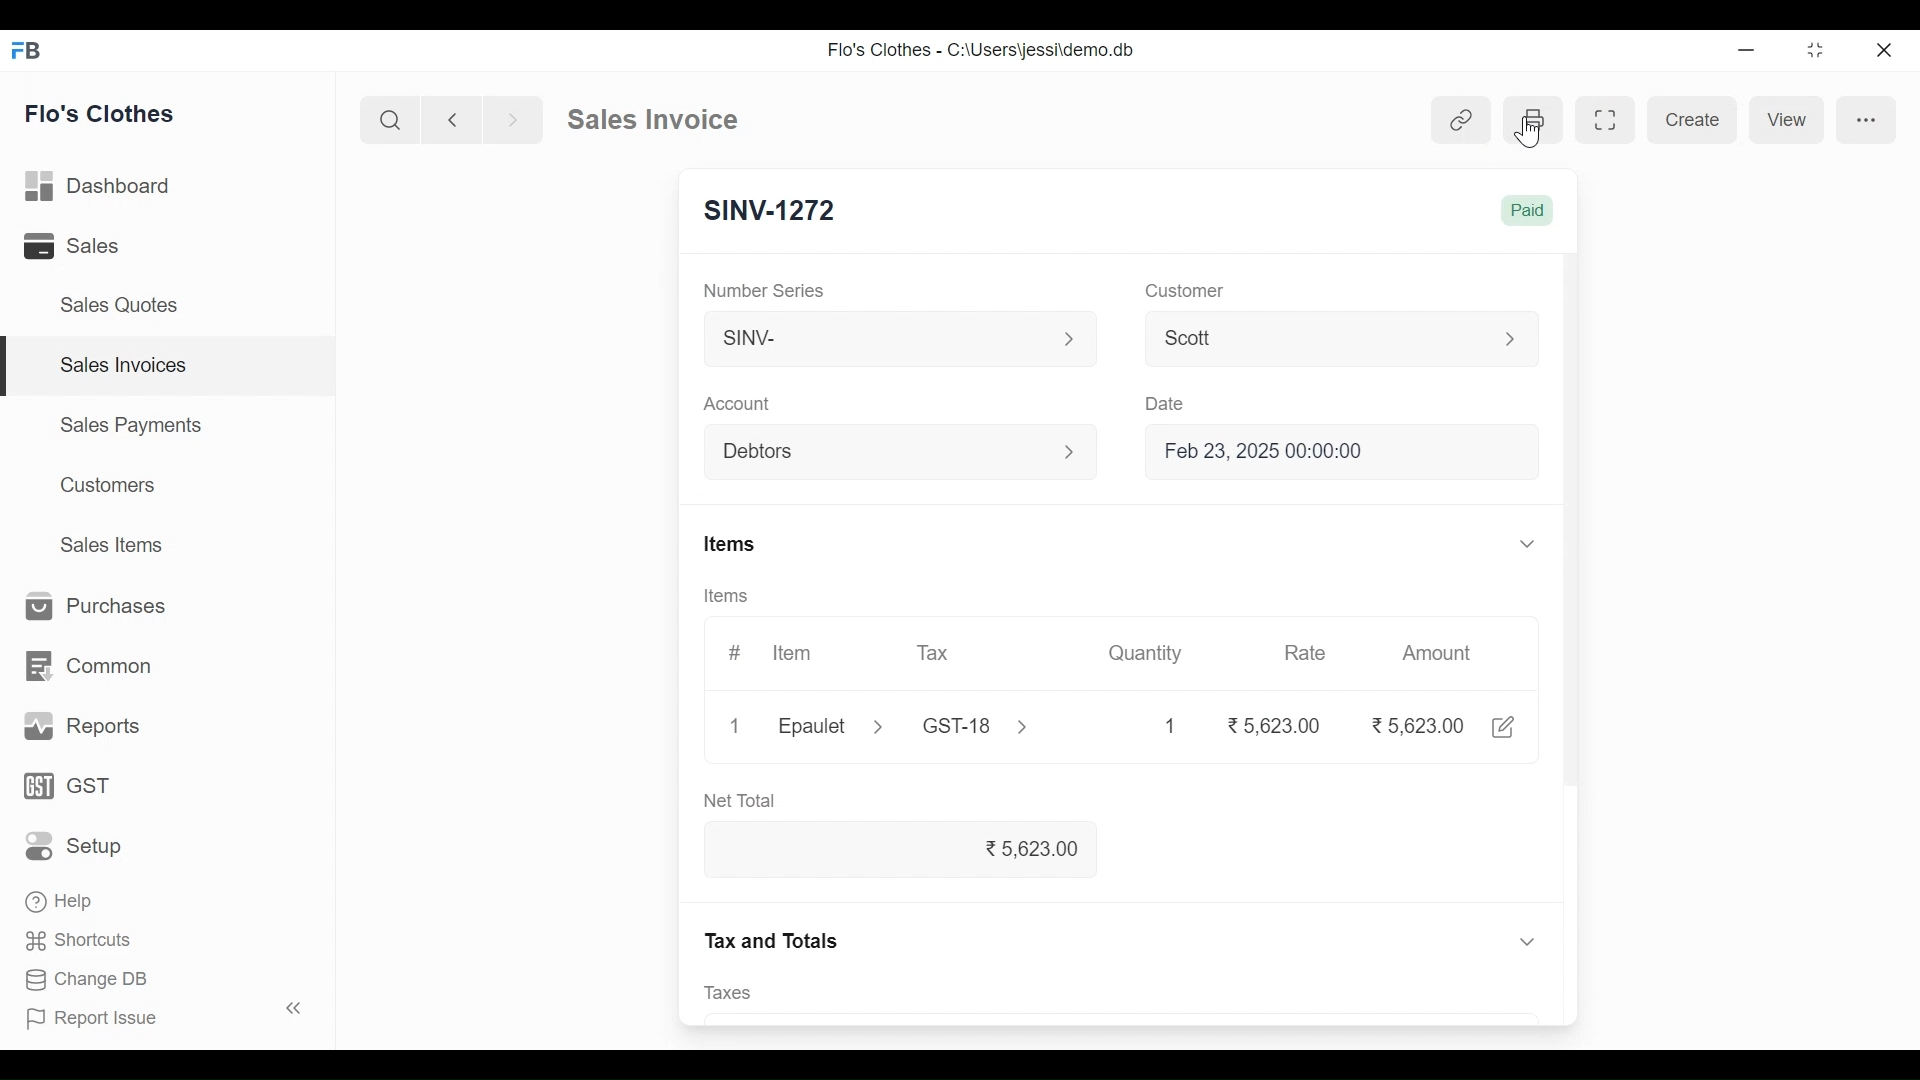 This screenshot has height=1080, width=1920. Describe the element at coordinates (741, 798) in the screenshot. I see `Net Total` at that location.